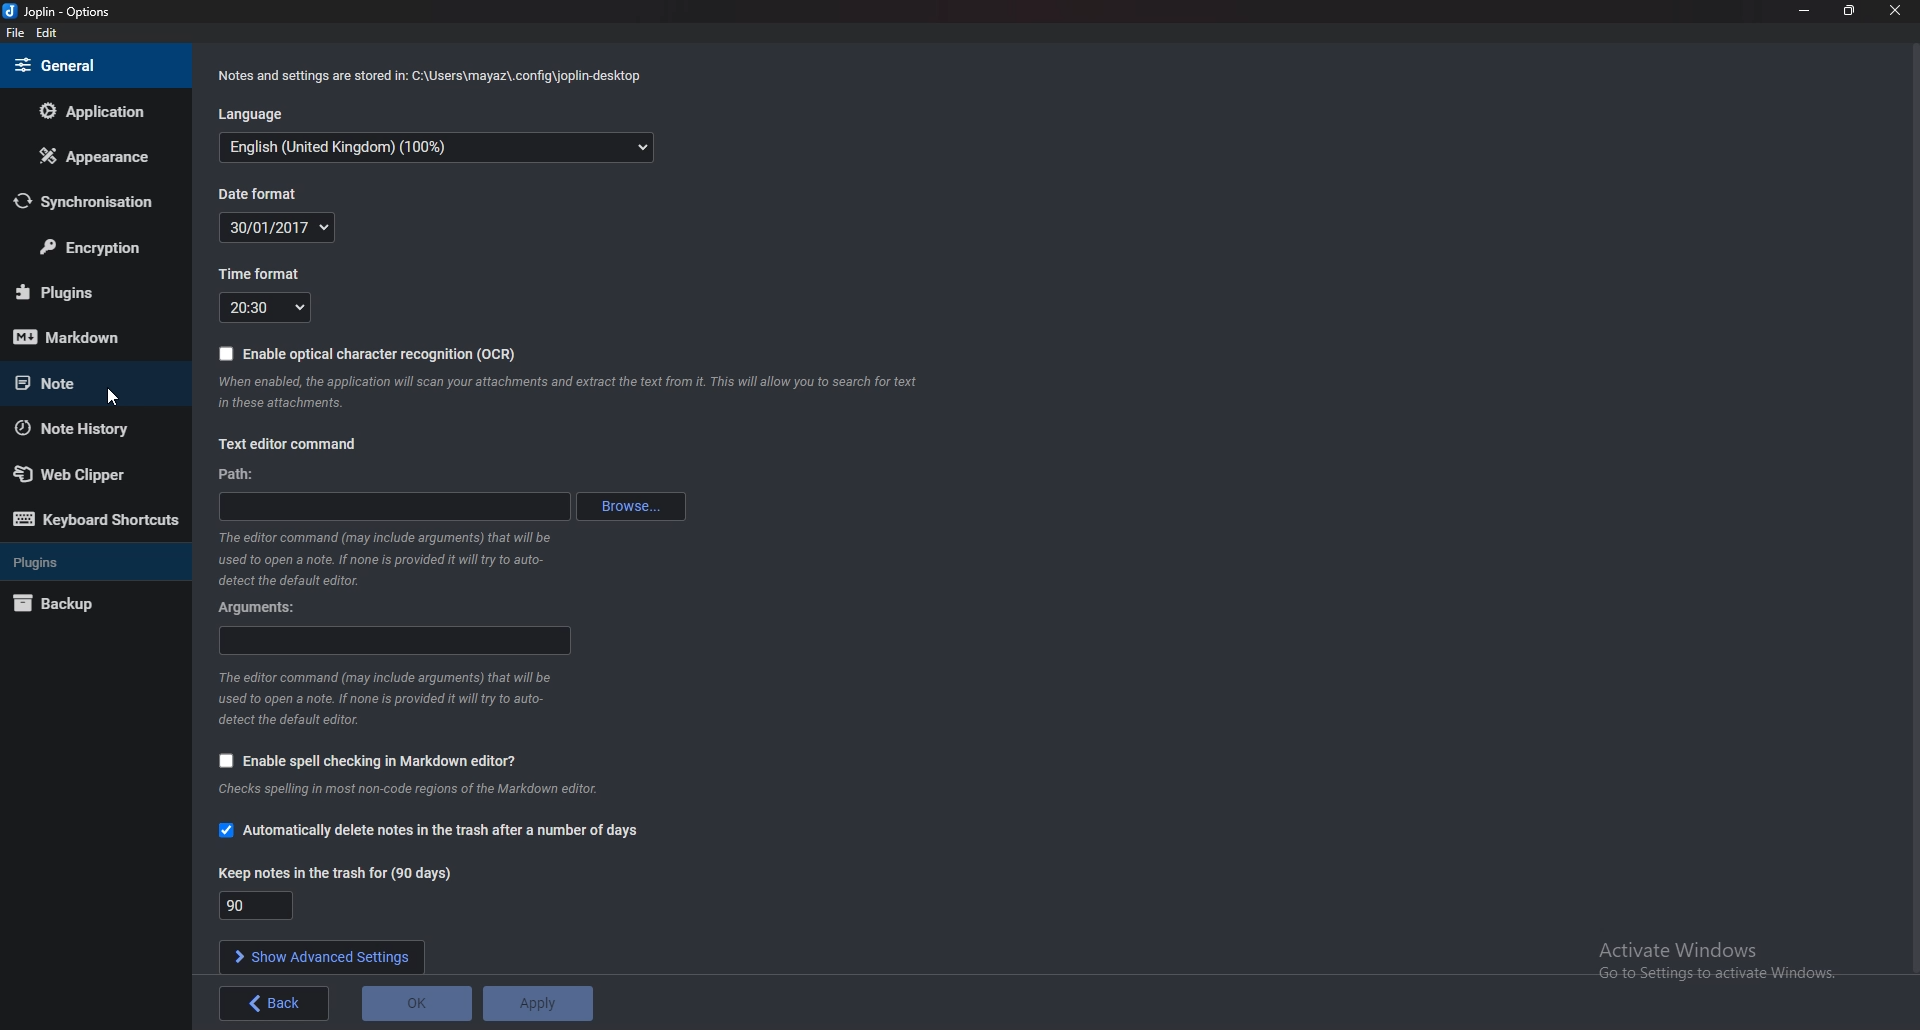 The width and height of the screenshot is (1920, 1030). I want to click on edit, so click(46, 33).